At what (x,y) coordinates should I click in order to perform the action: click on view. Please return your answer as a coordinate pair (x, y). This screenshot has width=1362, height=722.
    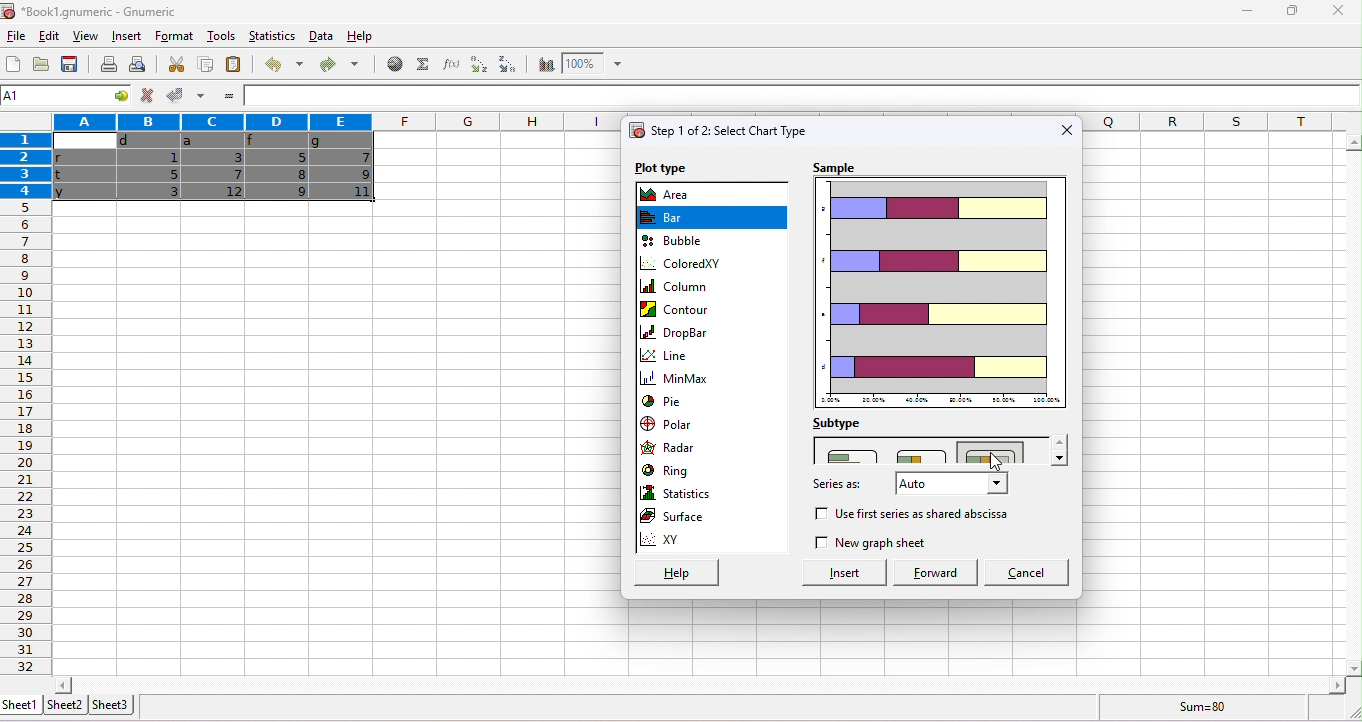
    Looking at the image, I should click on (85, 36).